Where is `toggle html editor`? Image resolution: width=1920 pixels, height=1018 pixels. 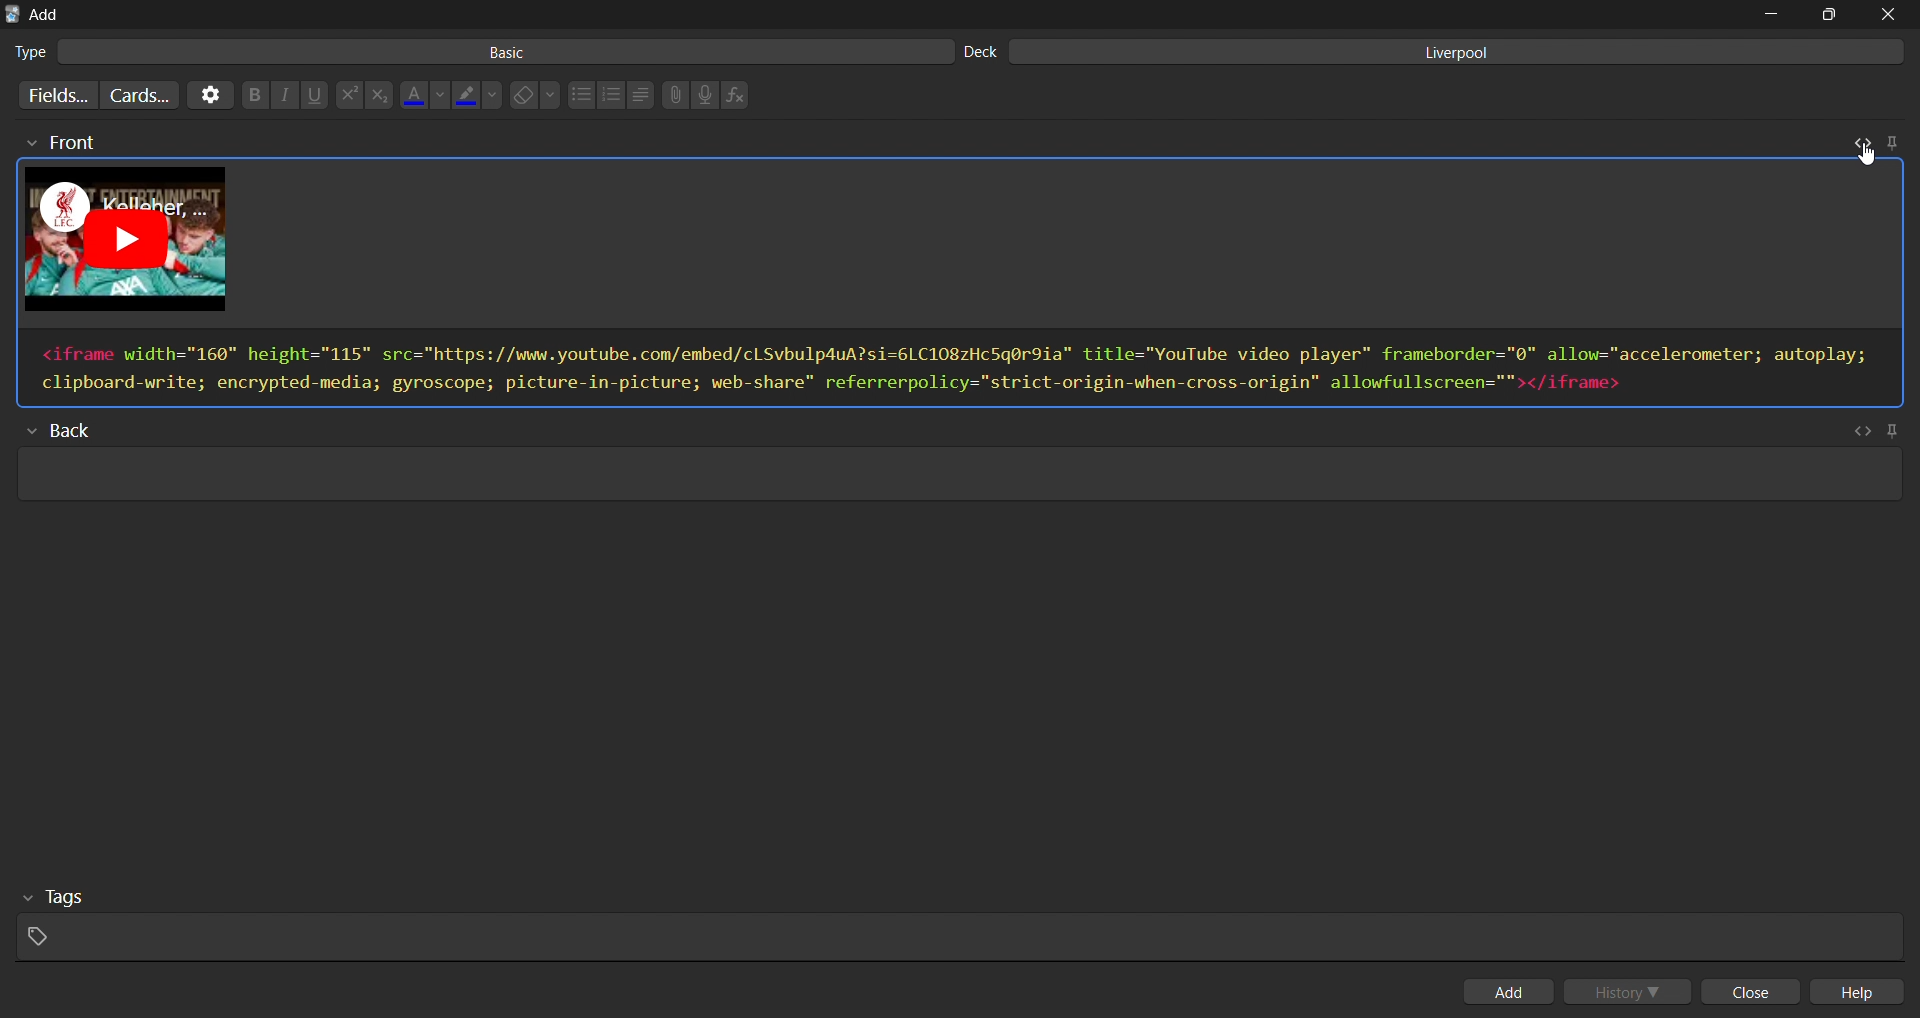 toggle html editor is located at coordinates (1860, 430).